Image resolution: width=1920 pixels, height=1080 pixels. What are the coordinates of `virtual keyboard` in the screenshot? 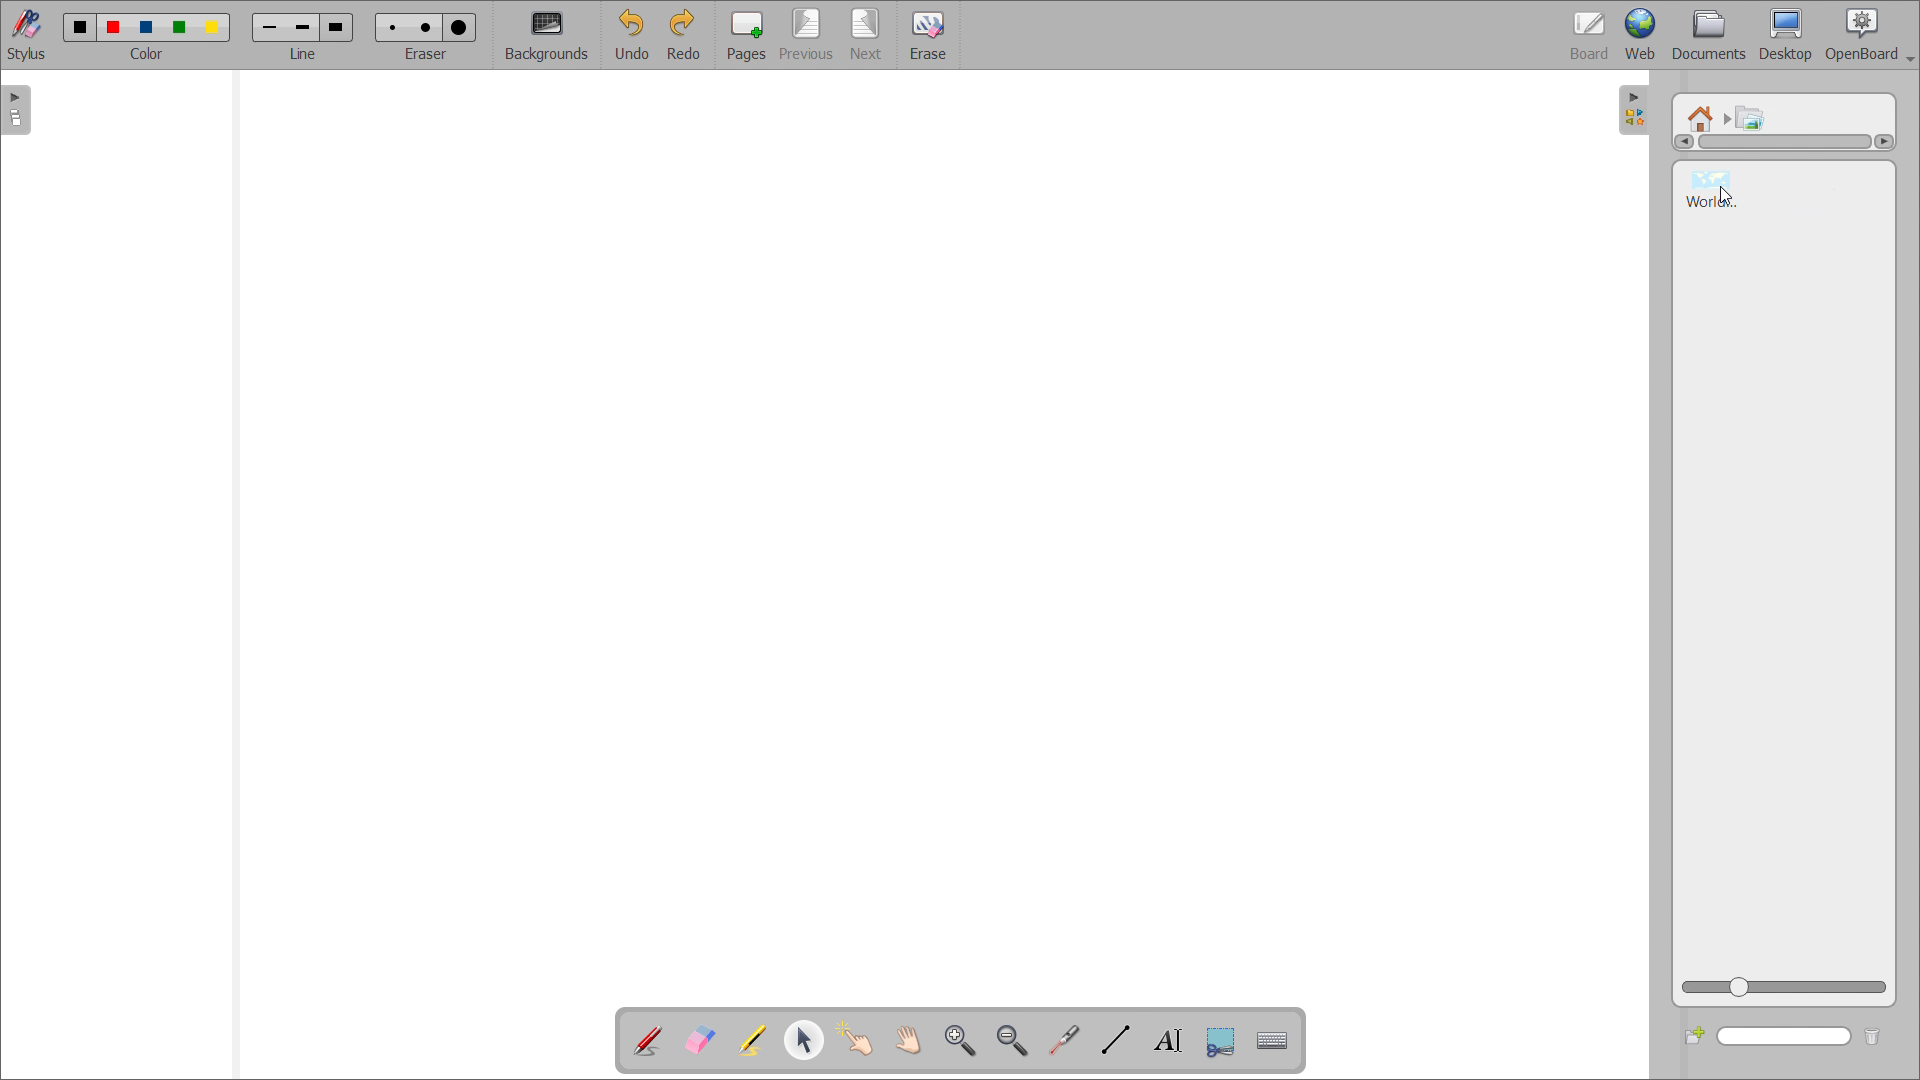 It's located at (1273, 1041).